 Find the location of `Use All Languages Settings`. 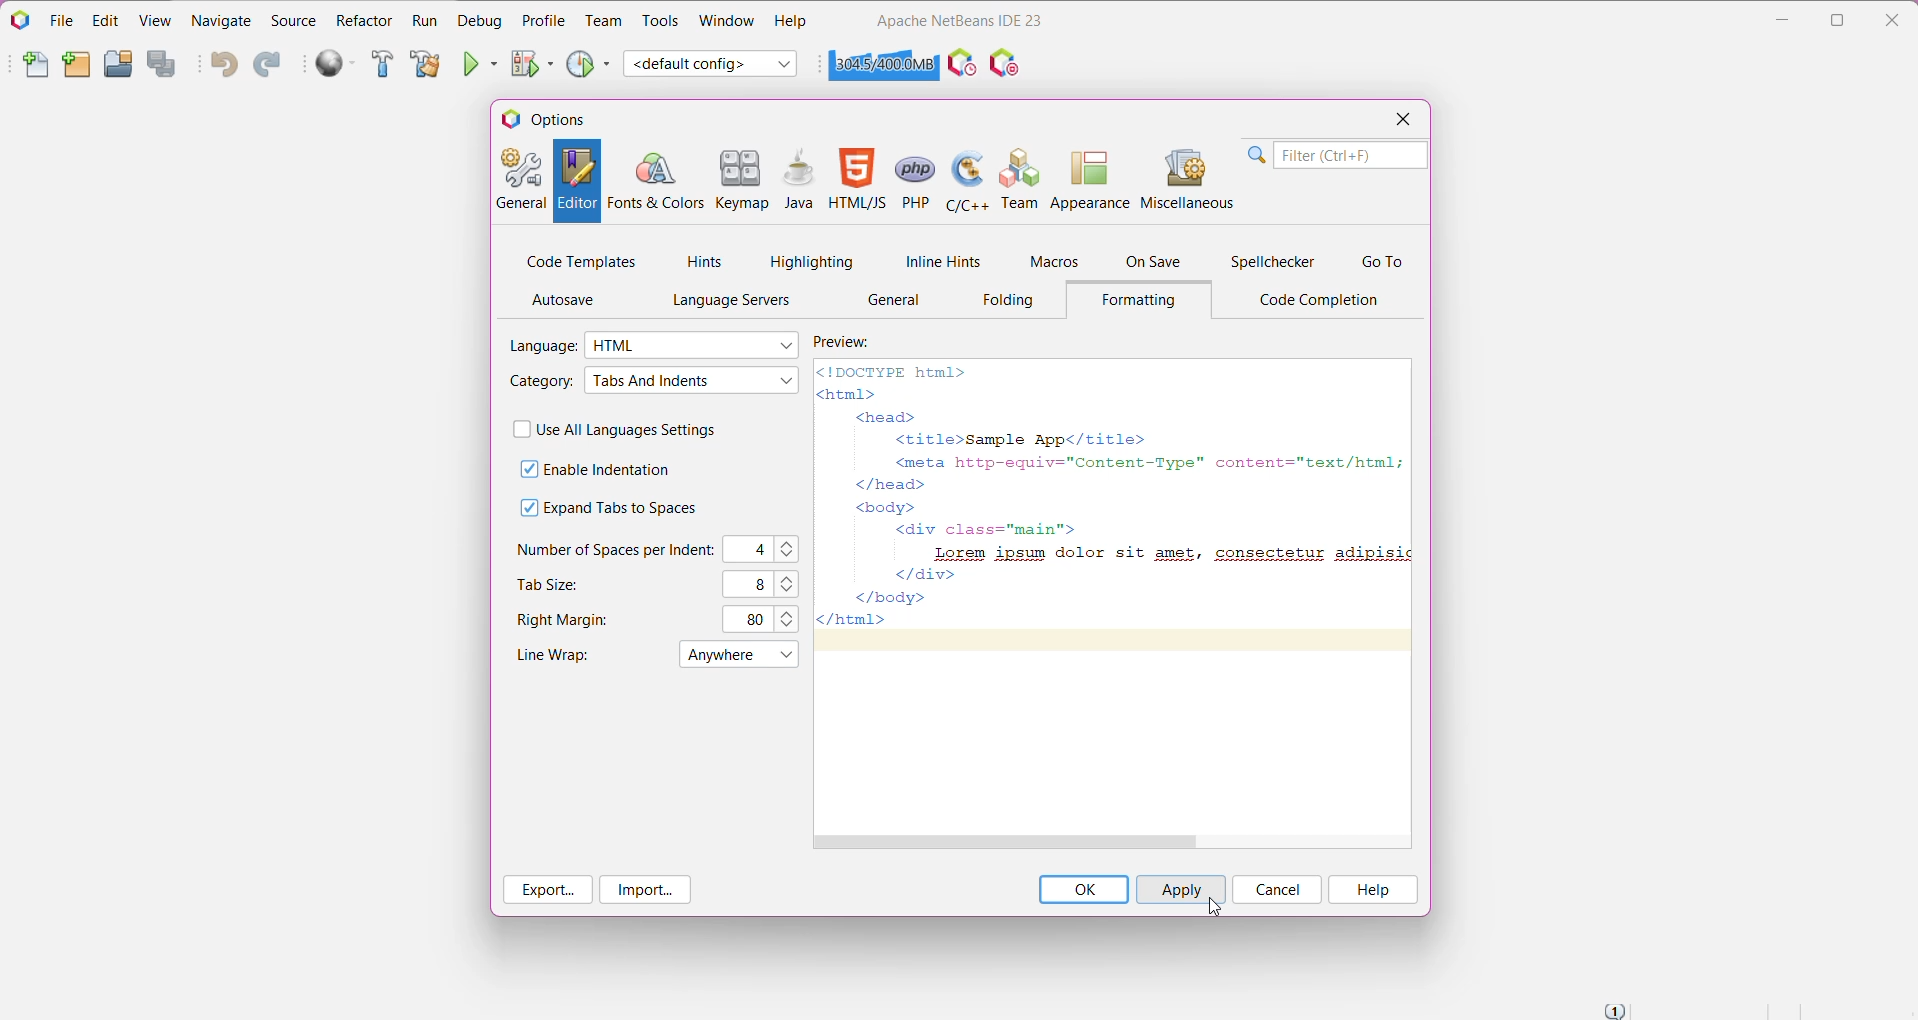

Use All Languages Settings is located at coordinates (636, 430).